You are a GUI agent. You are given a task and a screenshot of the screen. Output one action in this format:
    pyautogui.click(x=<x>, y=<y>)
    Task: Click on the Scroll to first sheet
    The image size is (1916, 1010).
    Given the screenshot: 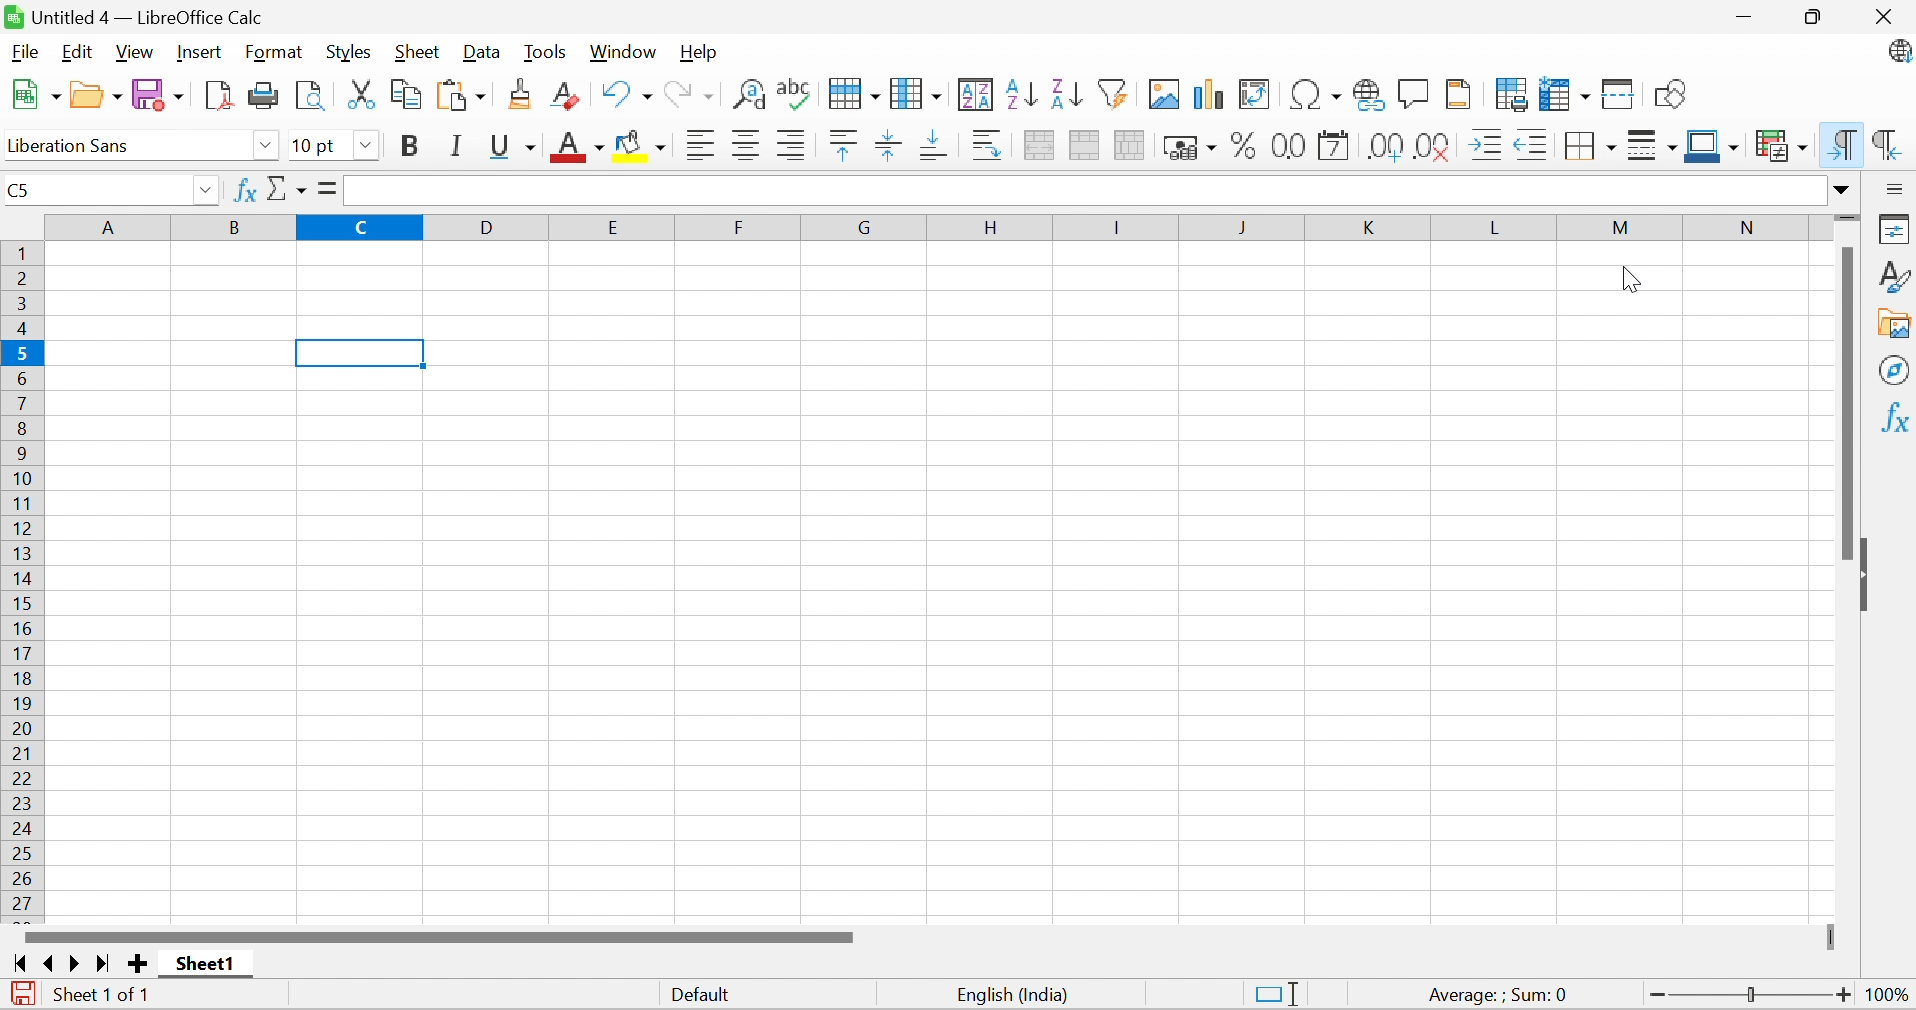 What is the action you would take?
    pyautogui.click(x=22, y=964)
    